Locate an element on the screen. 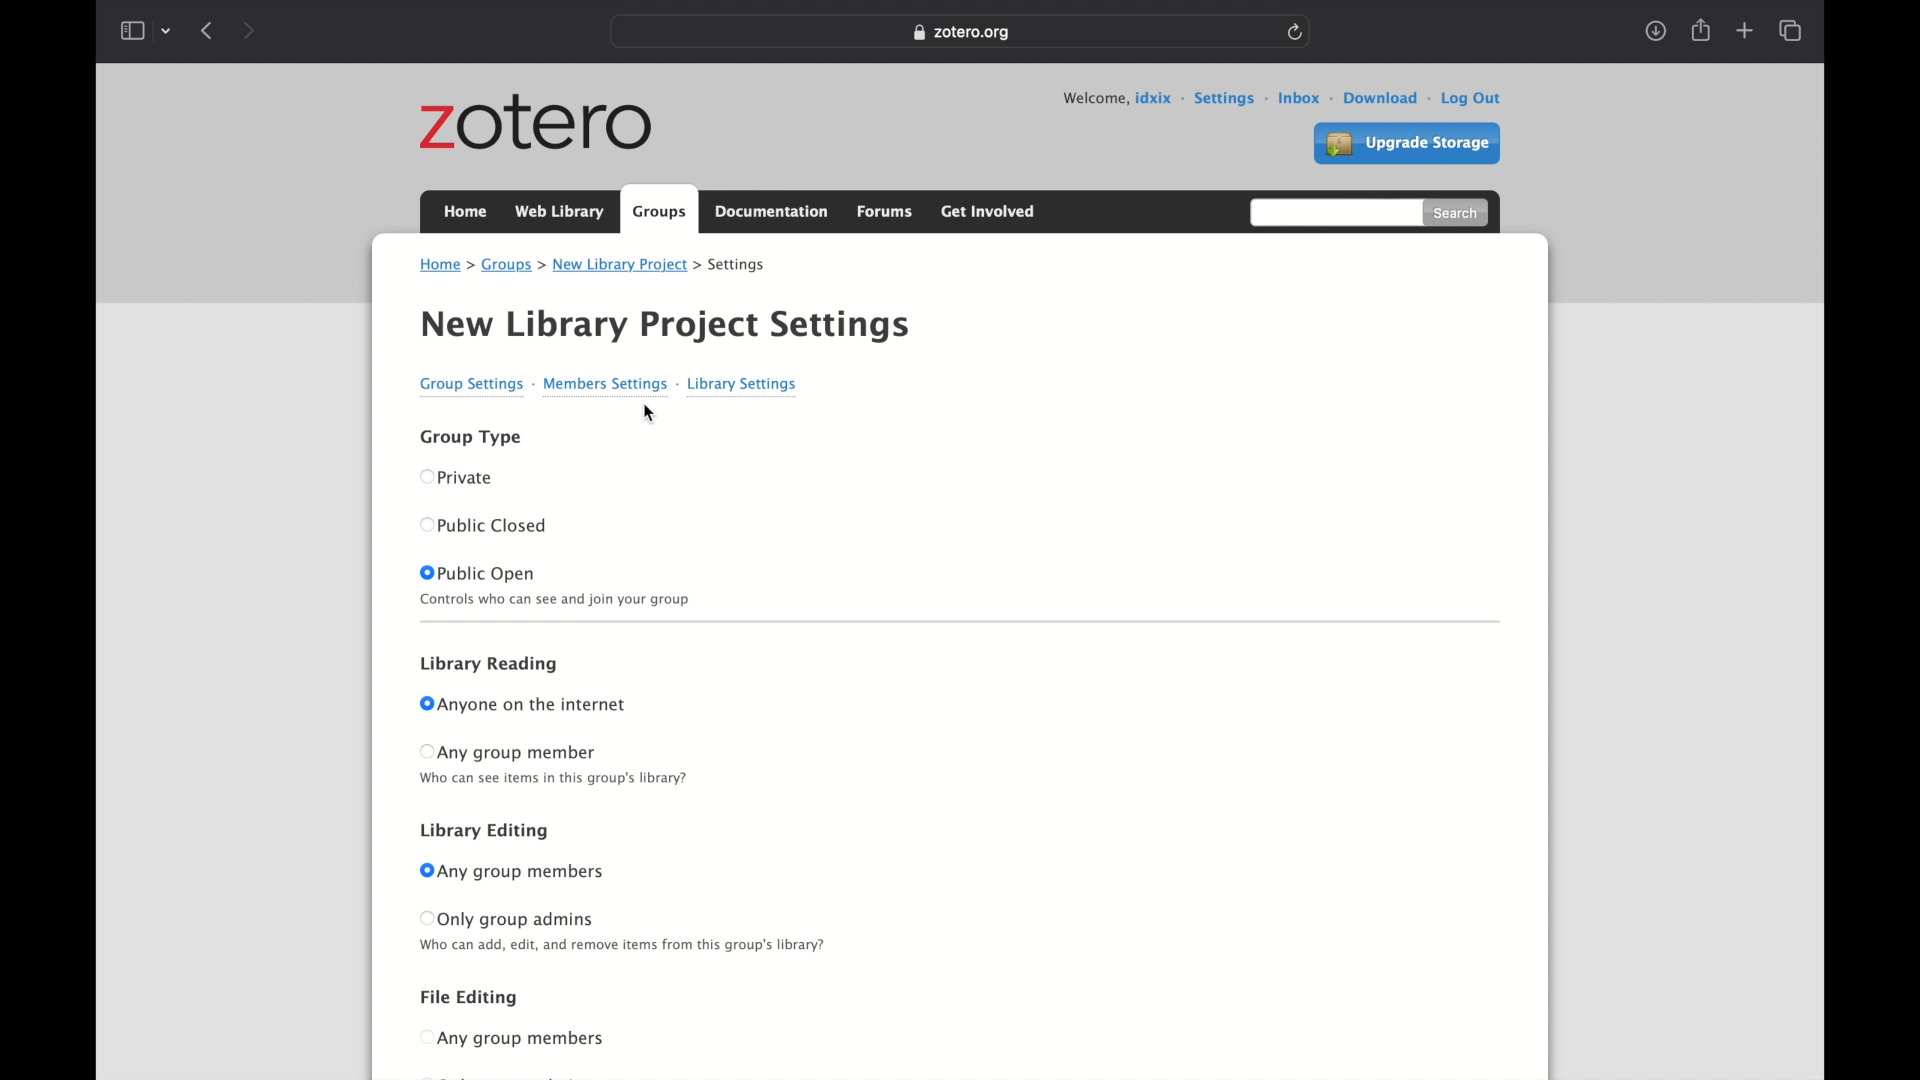  button is located at coordinates (425, 918).